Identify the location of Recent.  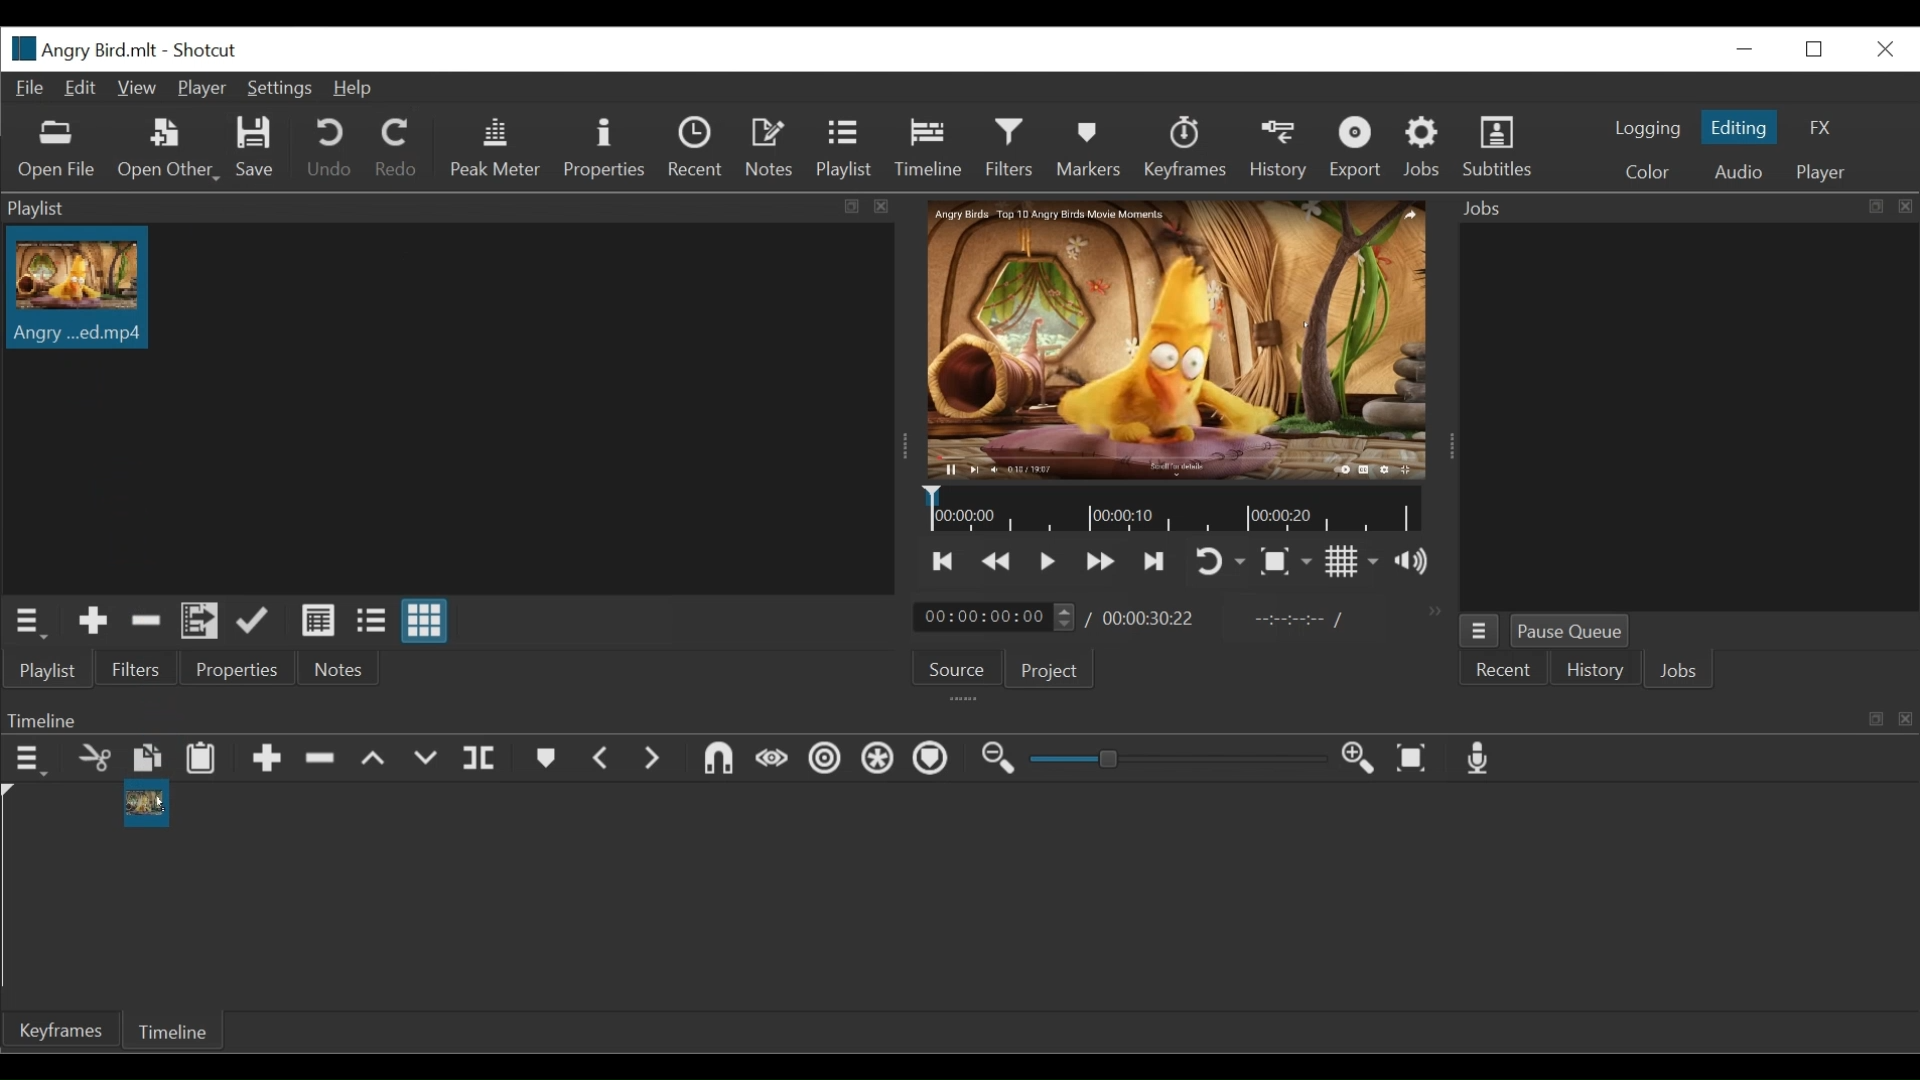
(698, 149).